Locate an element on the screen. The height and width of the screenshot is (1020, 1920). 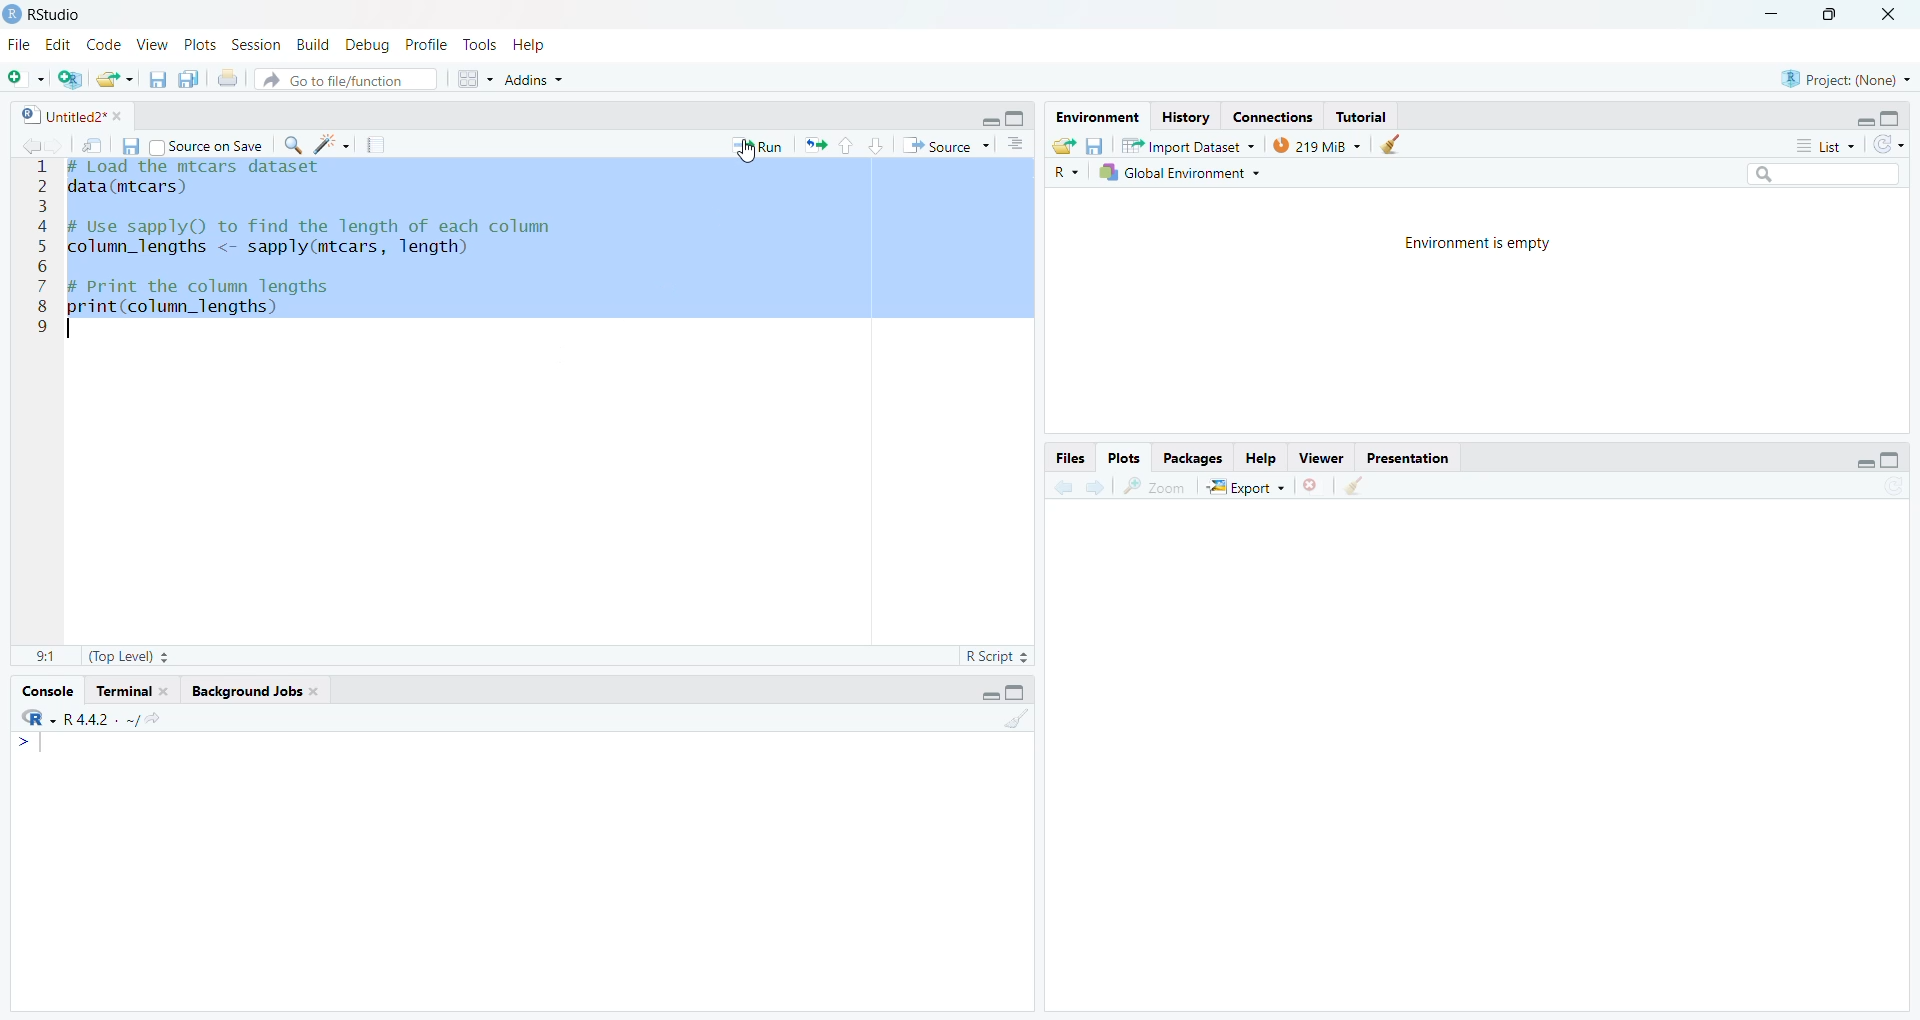
Save all open files is located at coordinates (189, 78).